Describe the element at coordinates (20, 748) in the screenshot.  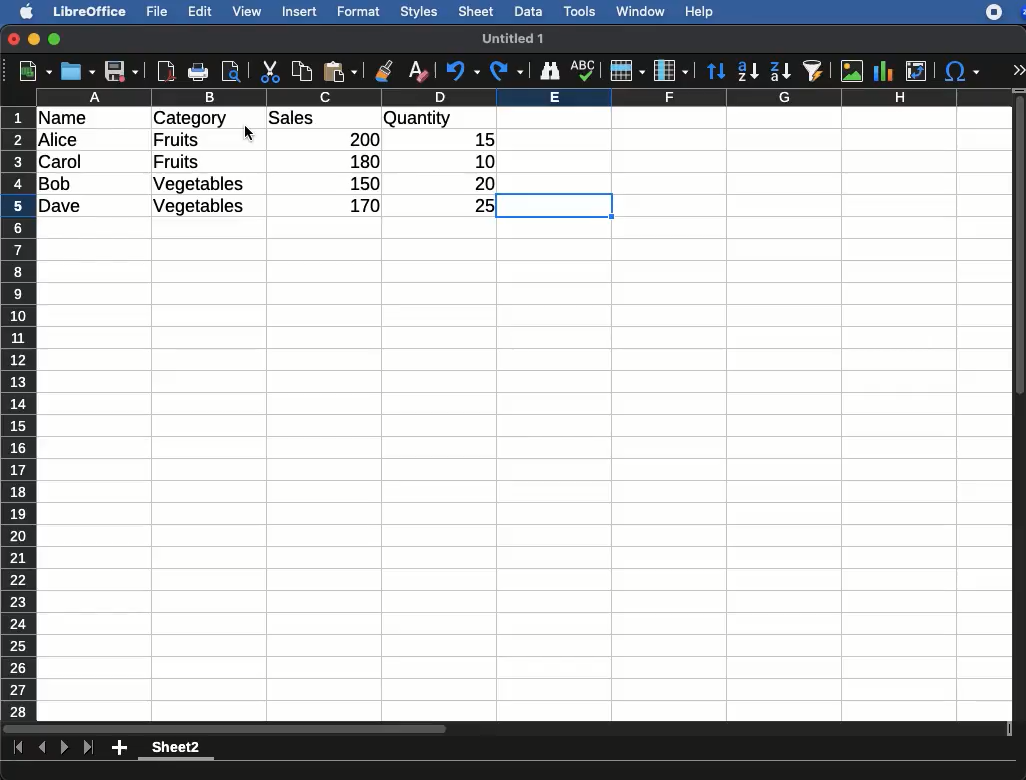
I see `first sheet` at that location.